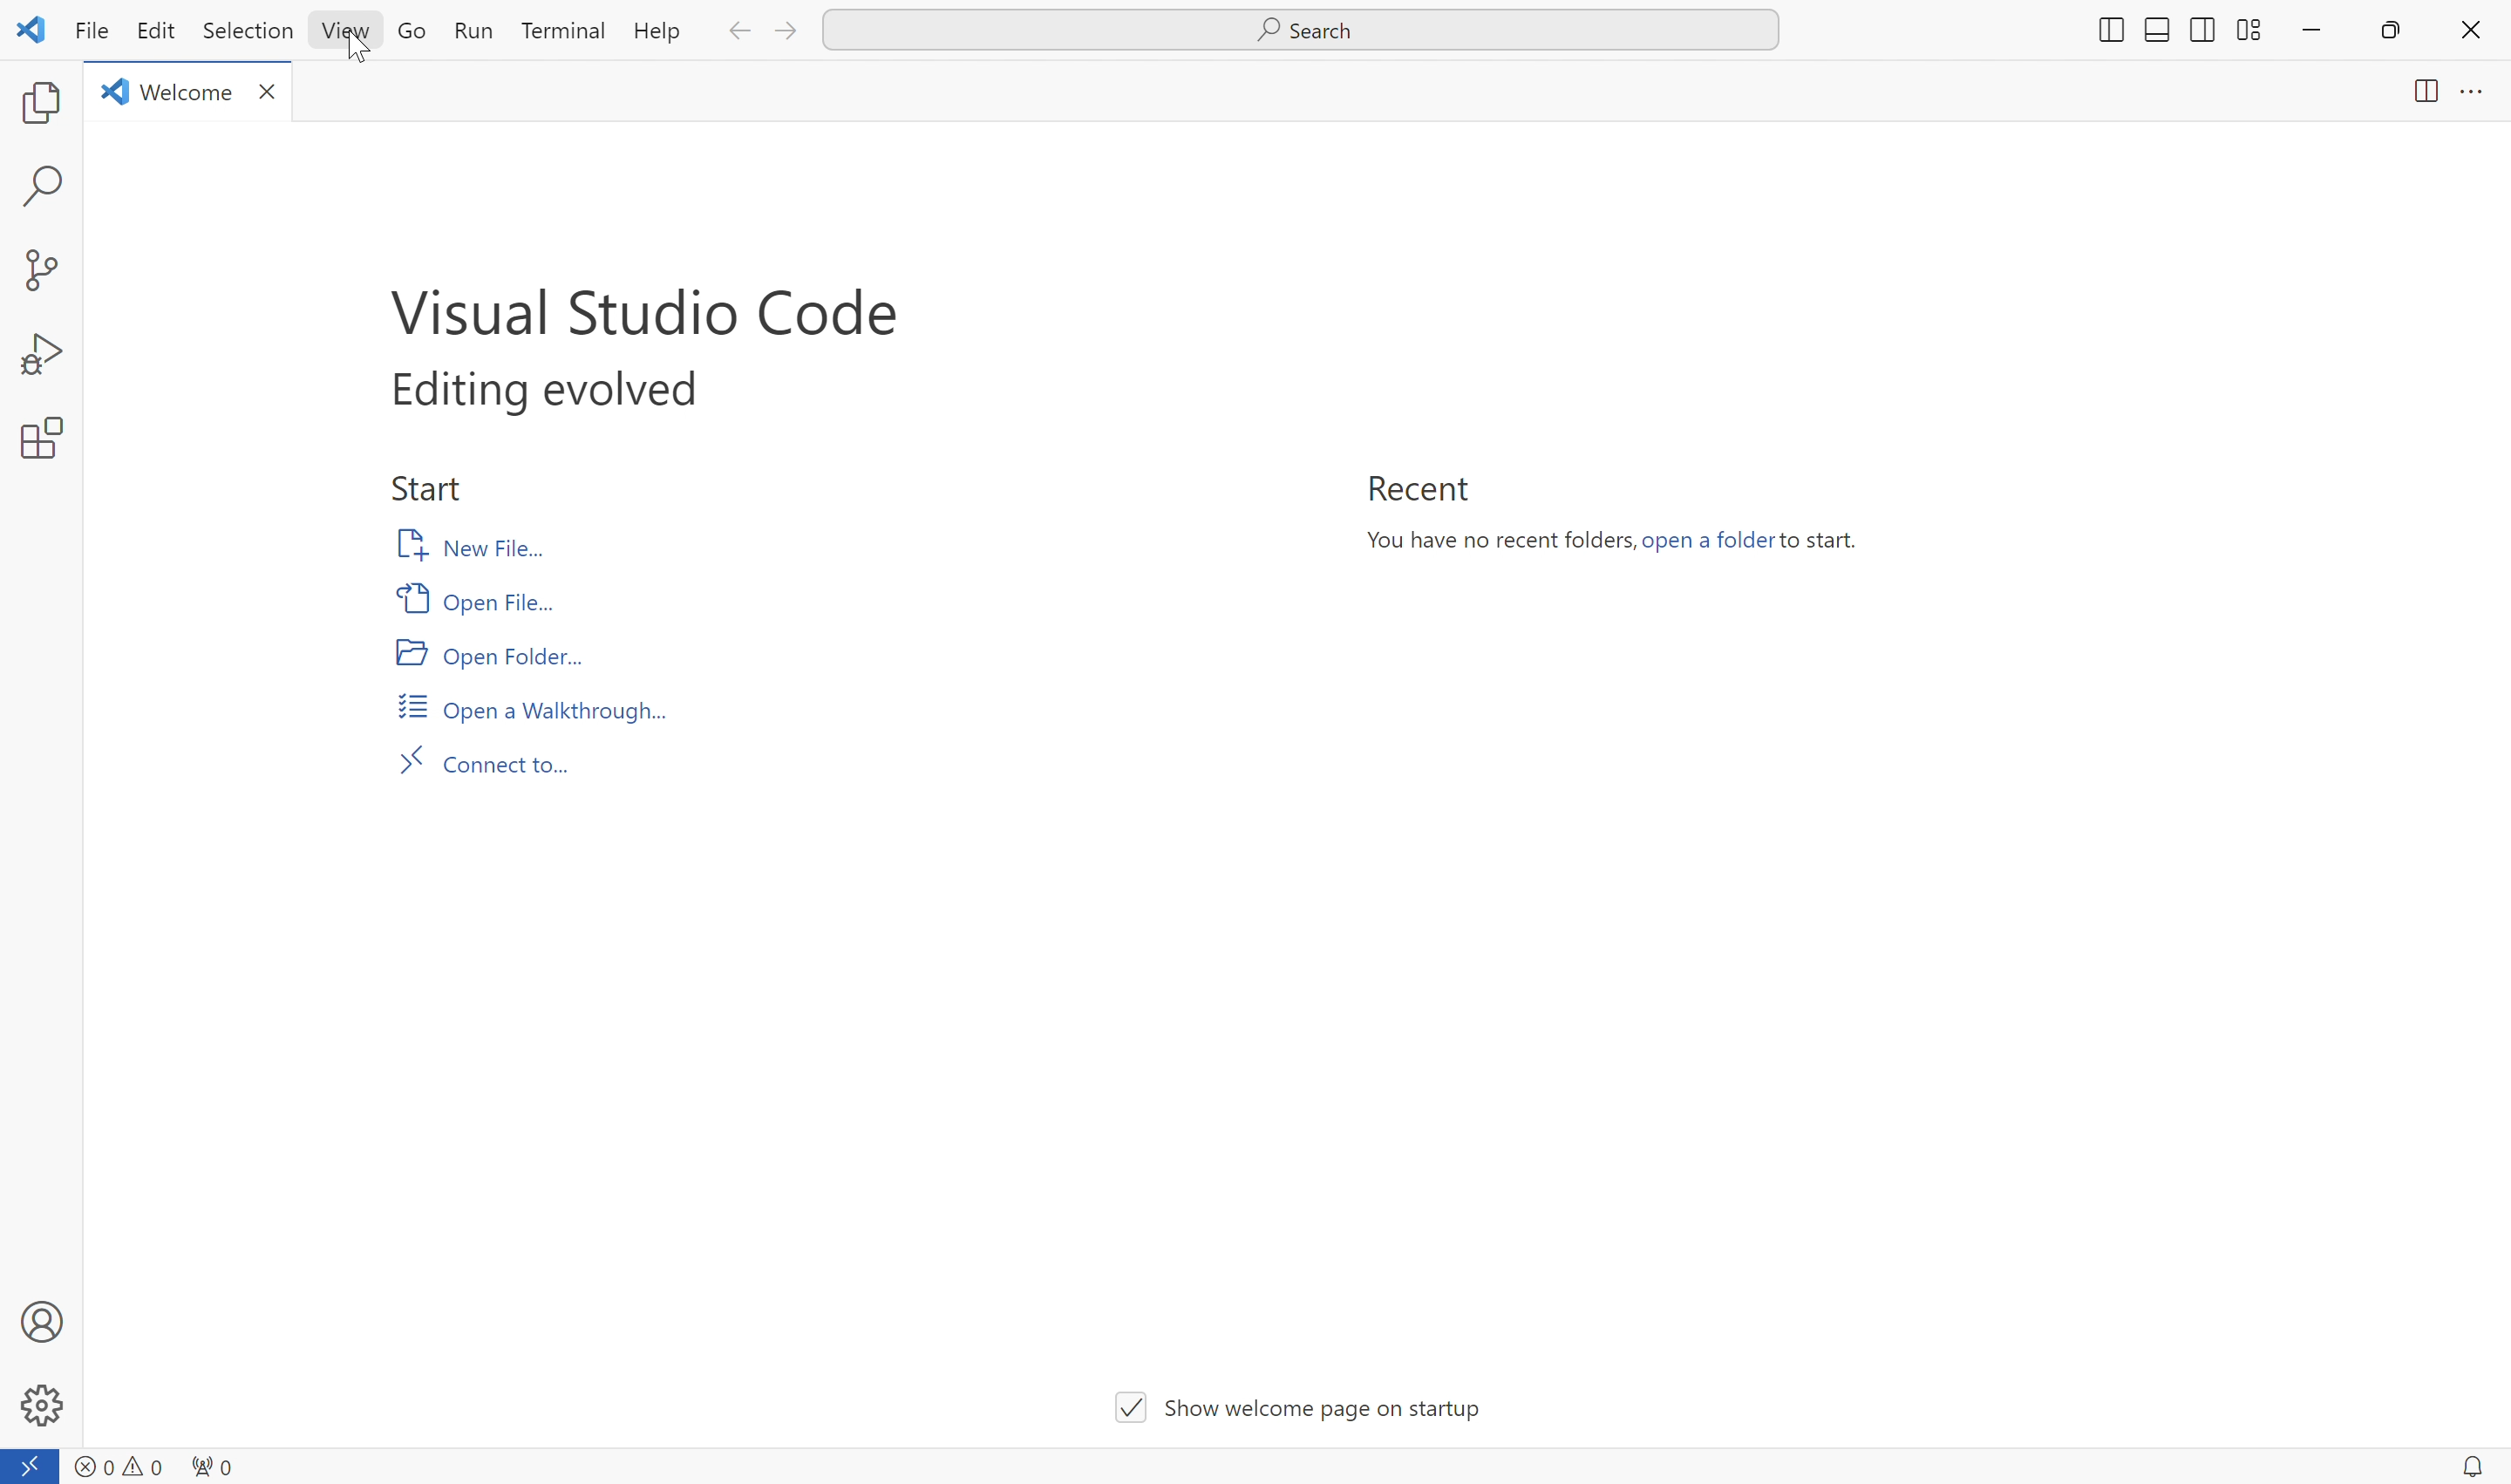 Image resolution: width=2511 pixels, height=1484 pixels. Describe the element at coordinates (35, 32) in the screenshot. I see `logo` at that location.